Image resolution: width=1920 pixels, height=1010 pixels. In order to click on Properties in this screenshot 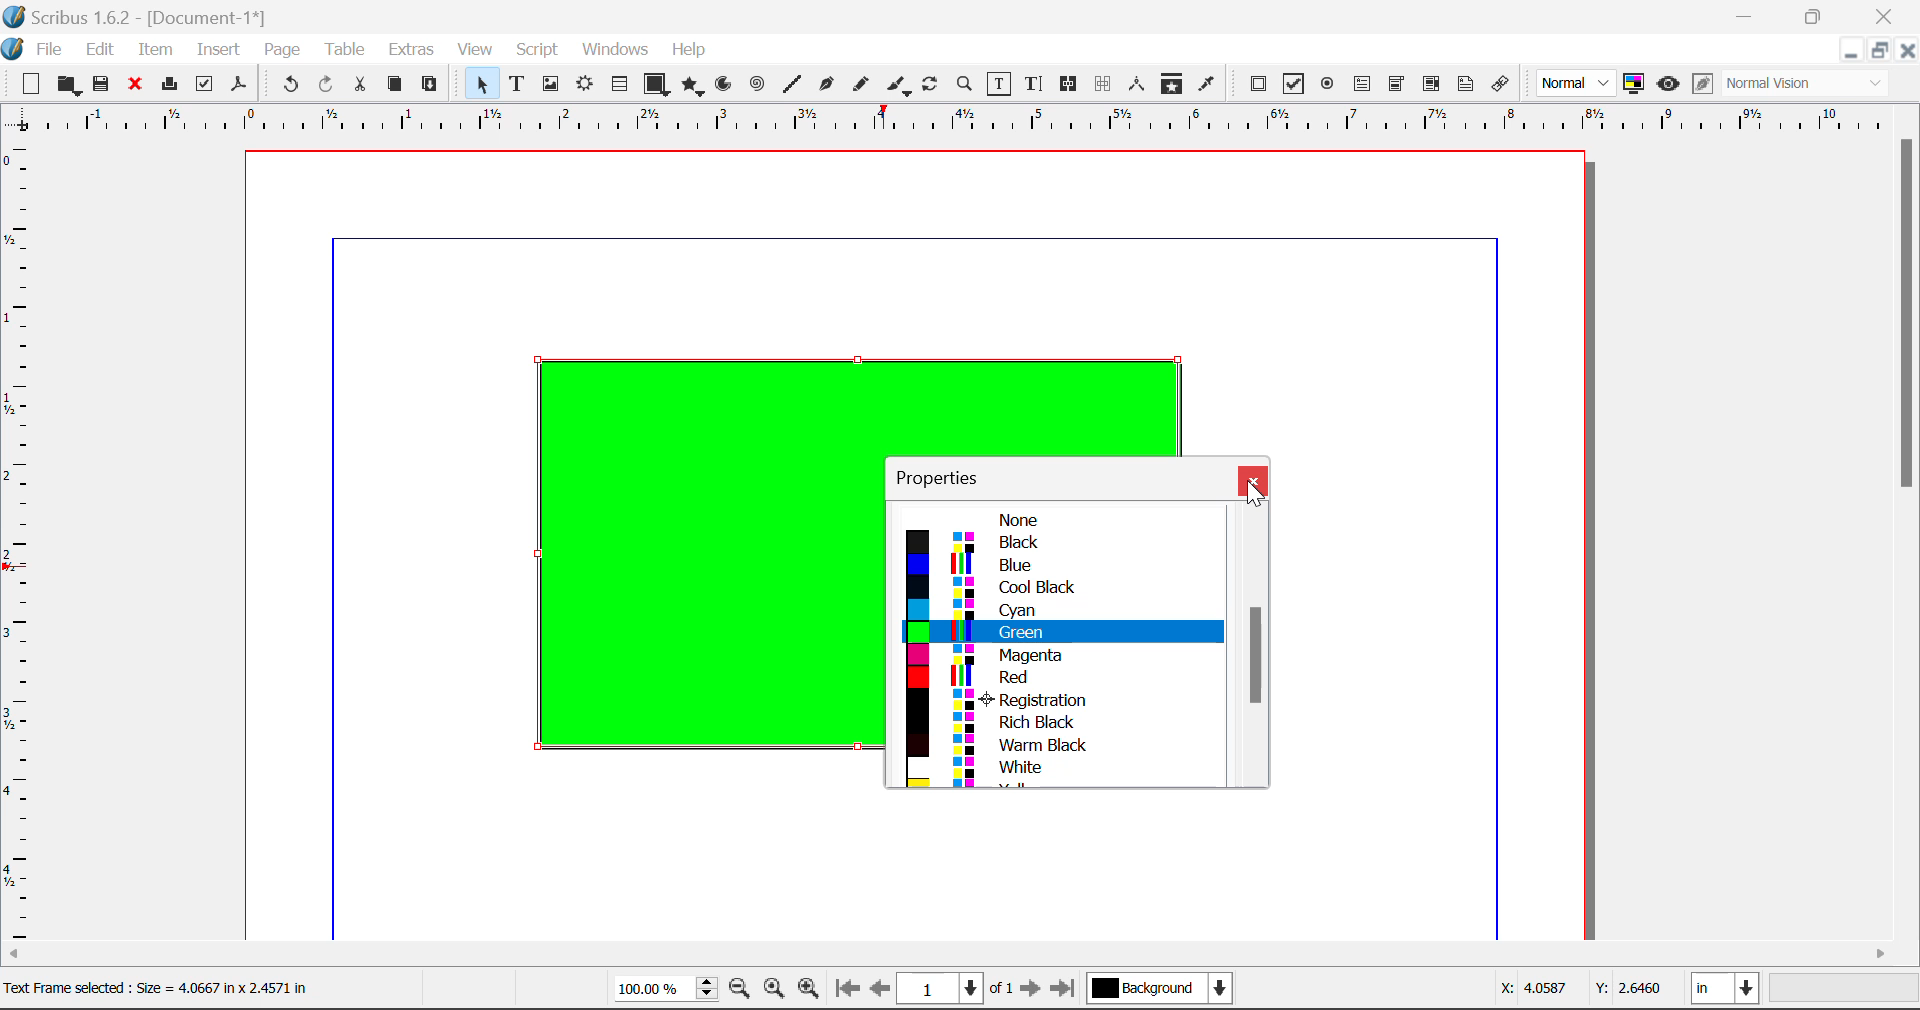, I will do `click(950, 475)`.